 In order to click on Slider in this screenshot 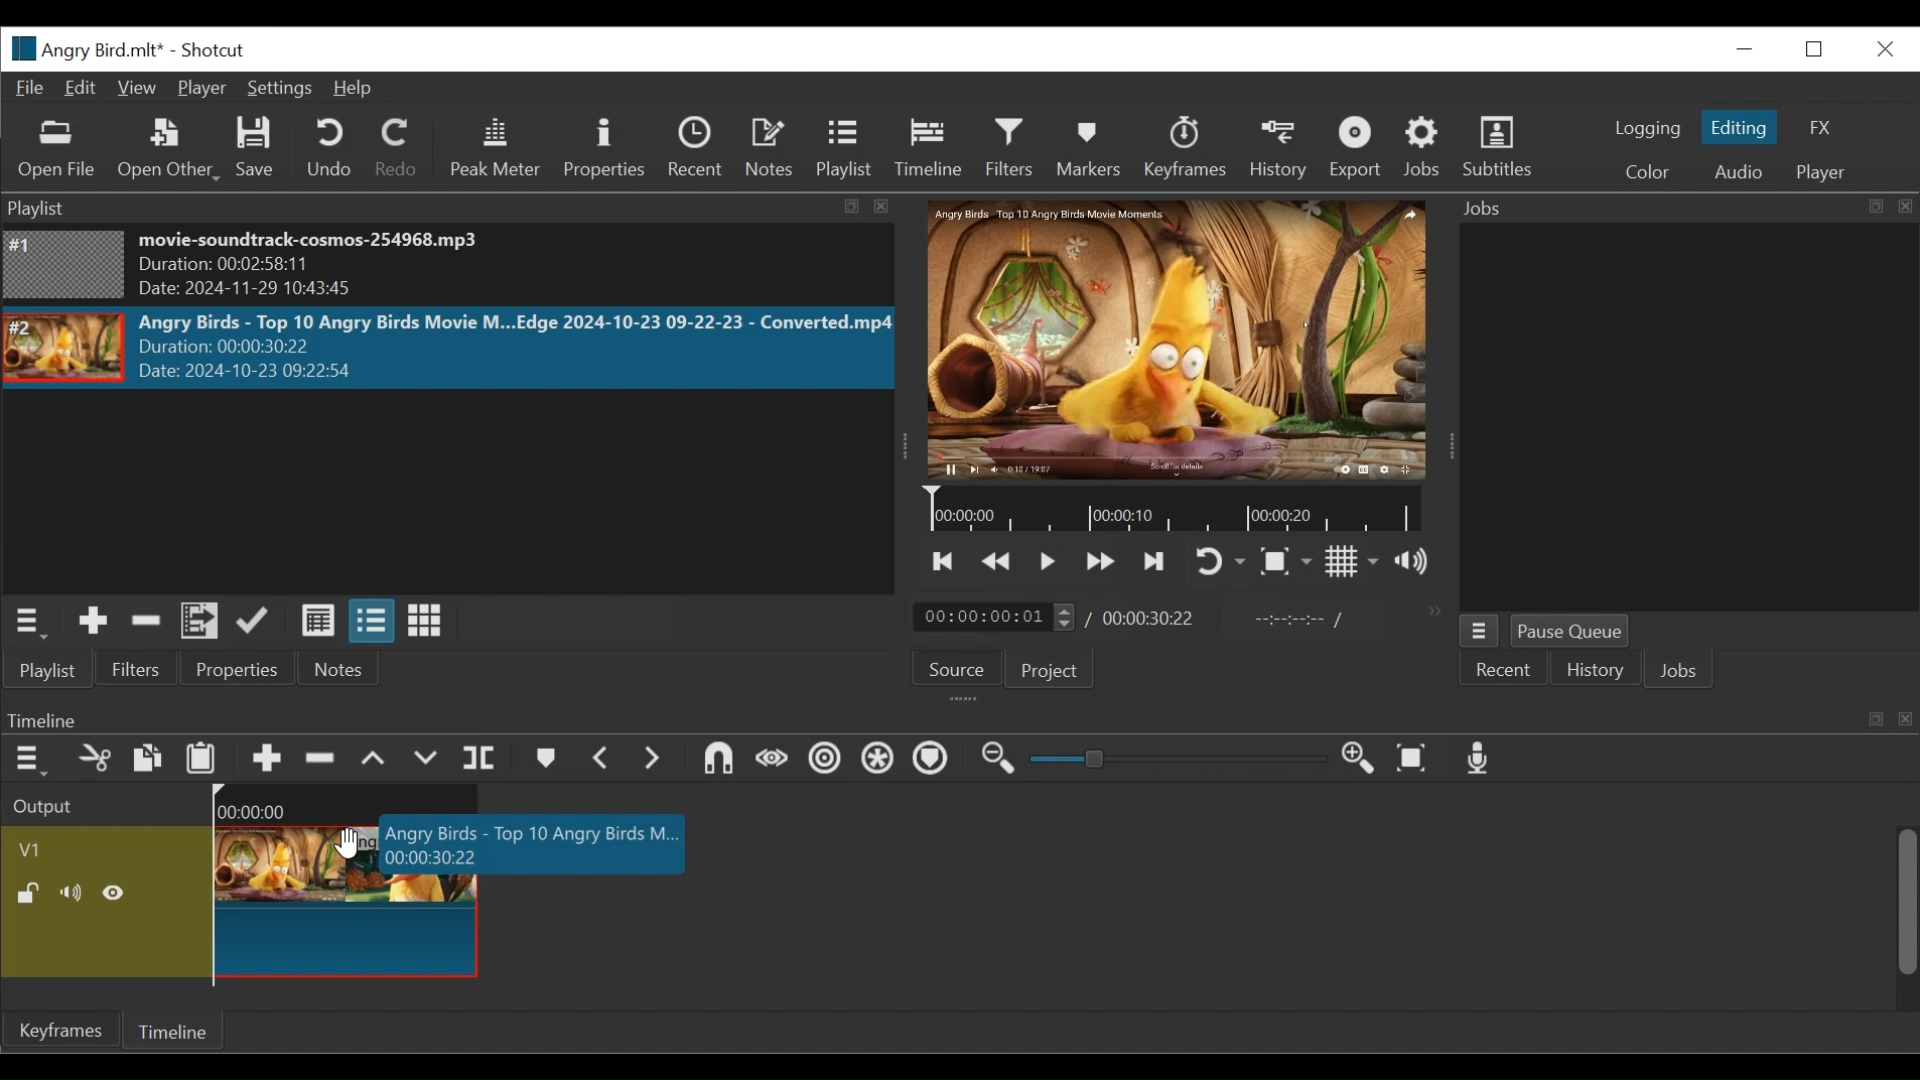, I will do `click(1179, 761)`.